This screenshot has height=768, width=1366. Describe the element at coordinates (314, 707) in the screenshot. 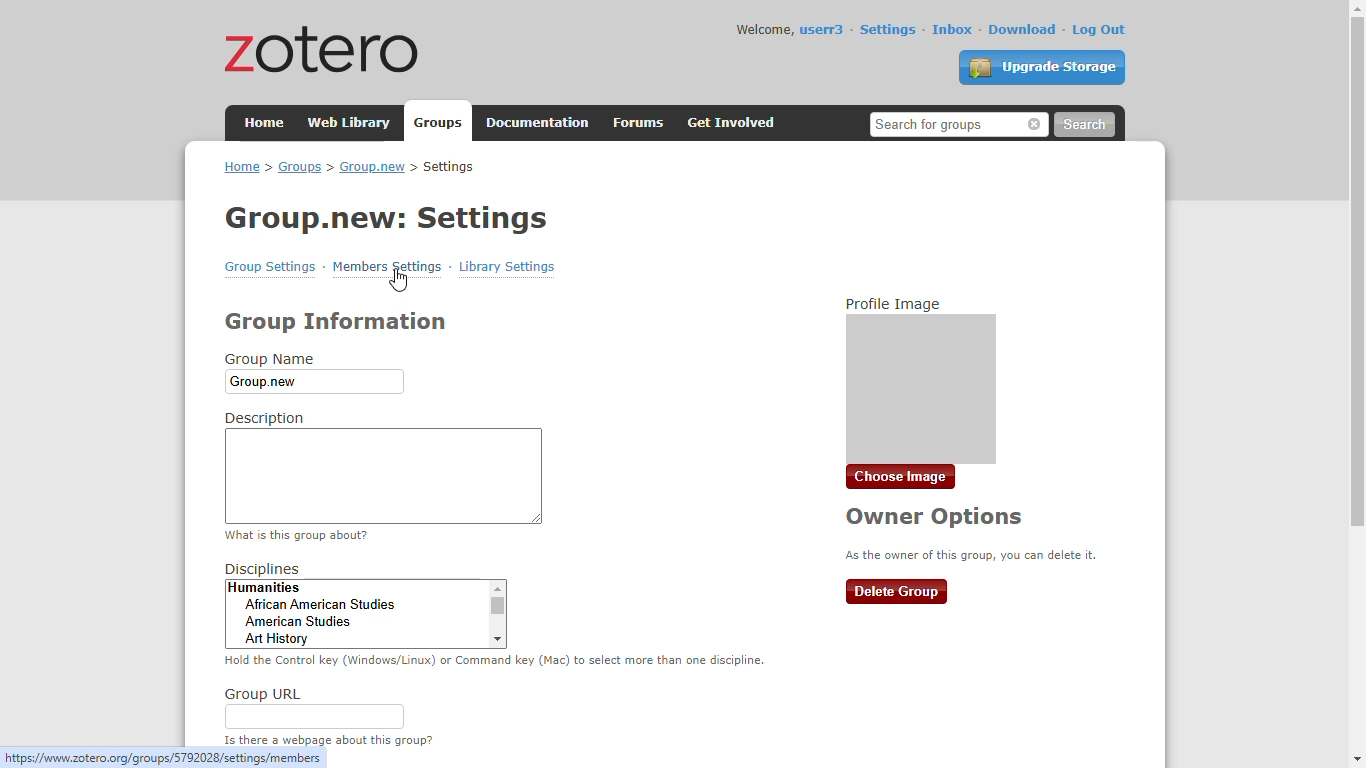

I see `group URL` at that location.